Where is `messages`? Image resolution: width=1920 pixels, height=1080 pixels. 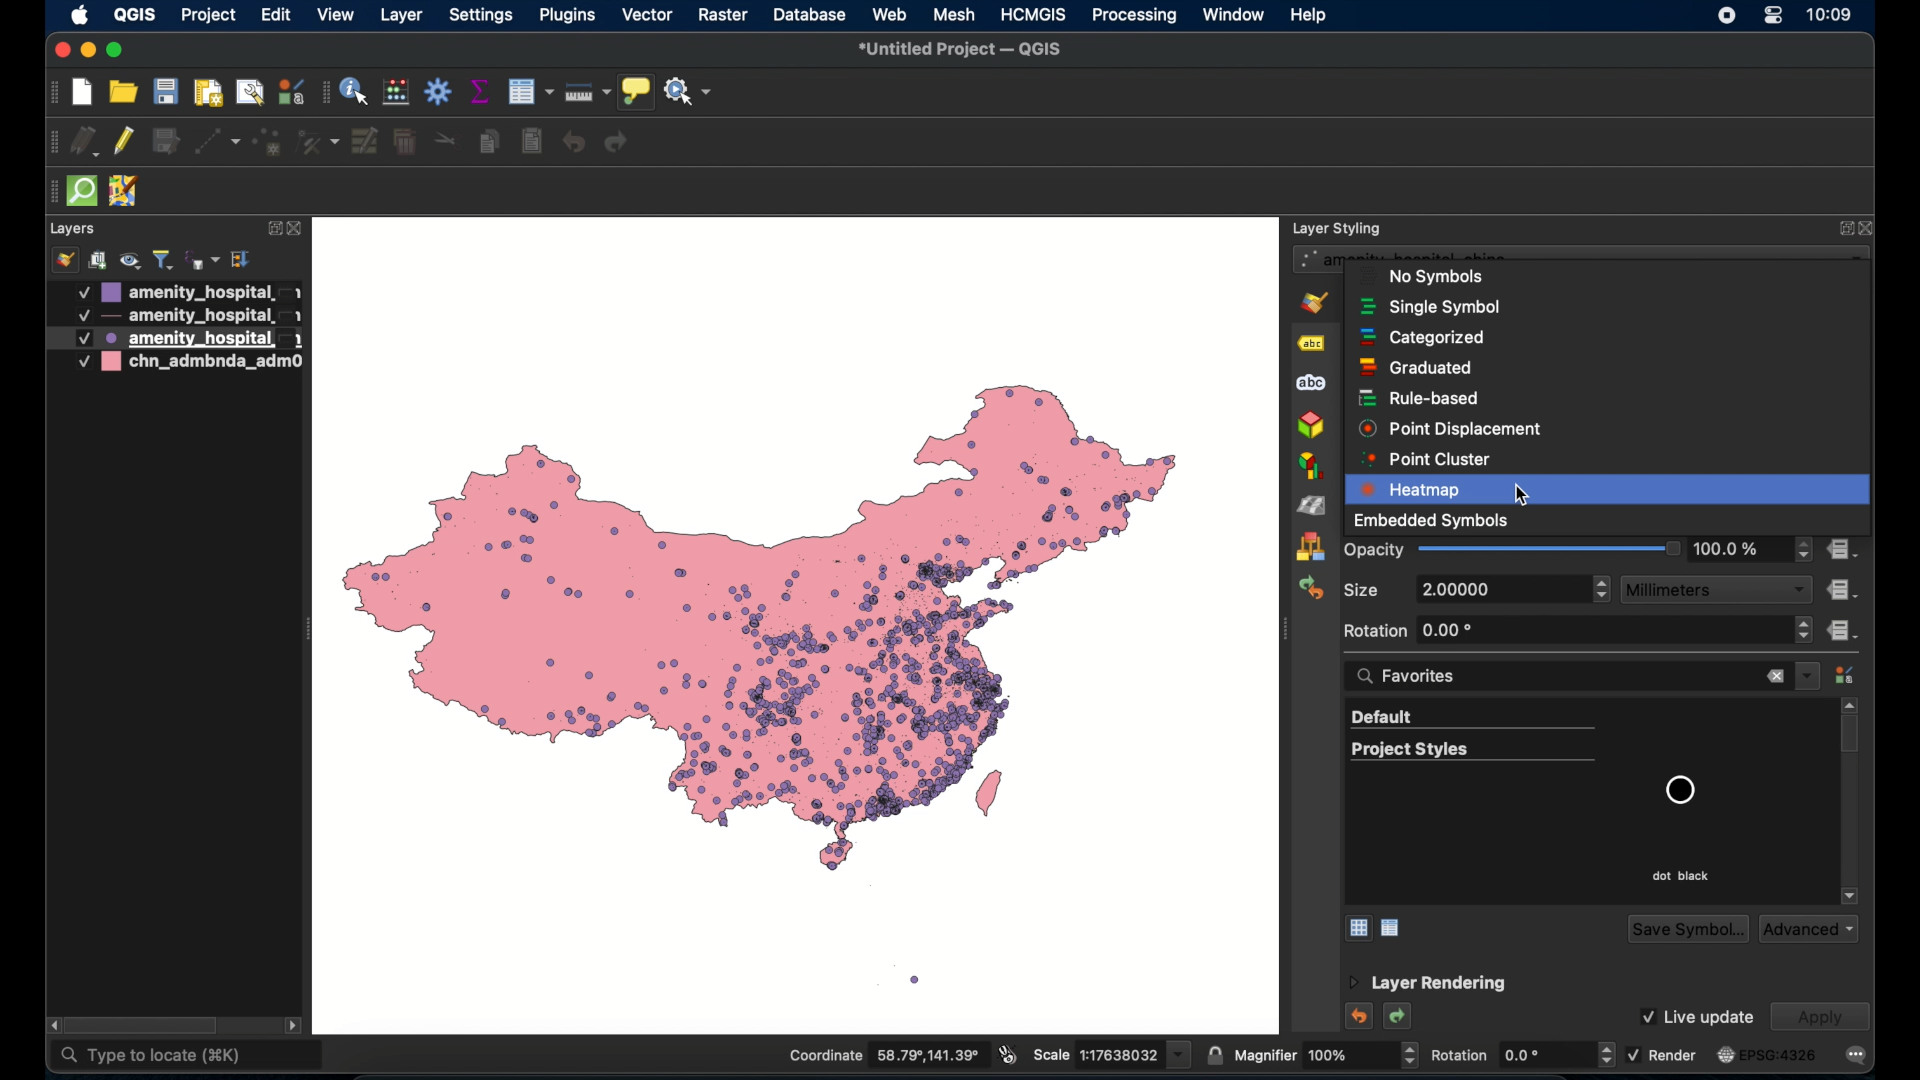 messages is located at coordinates (1857, 1055).